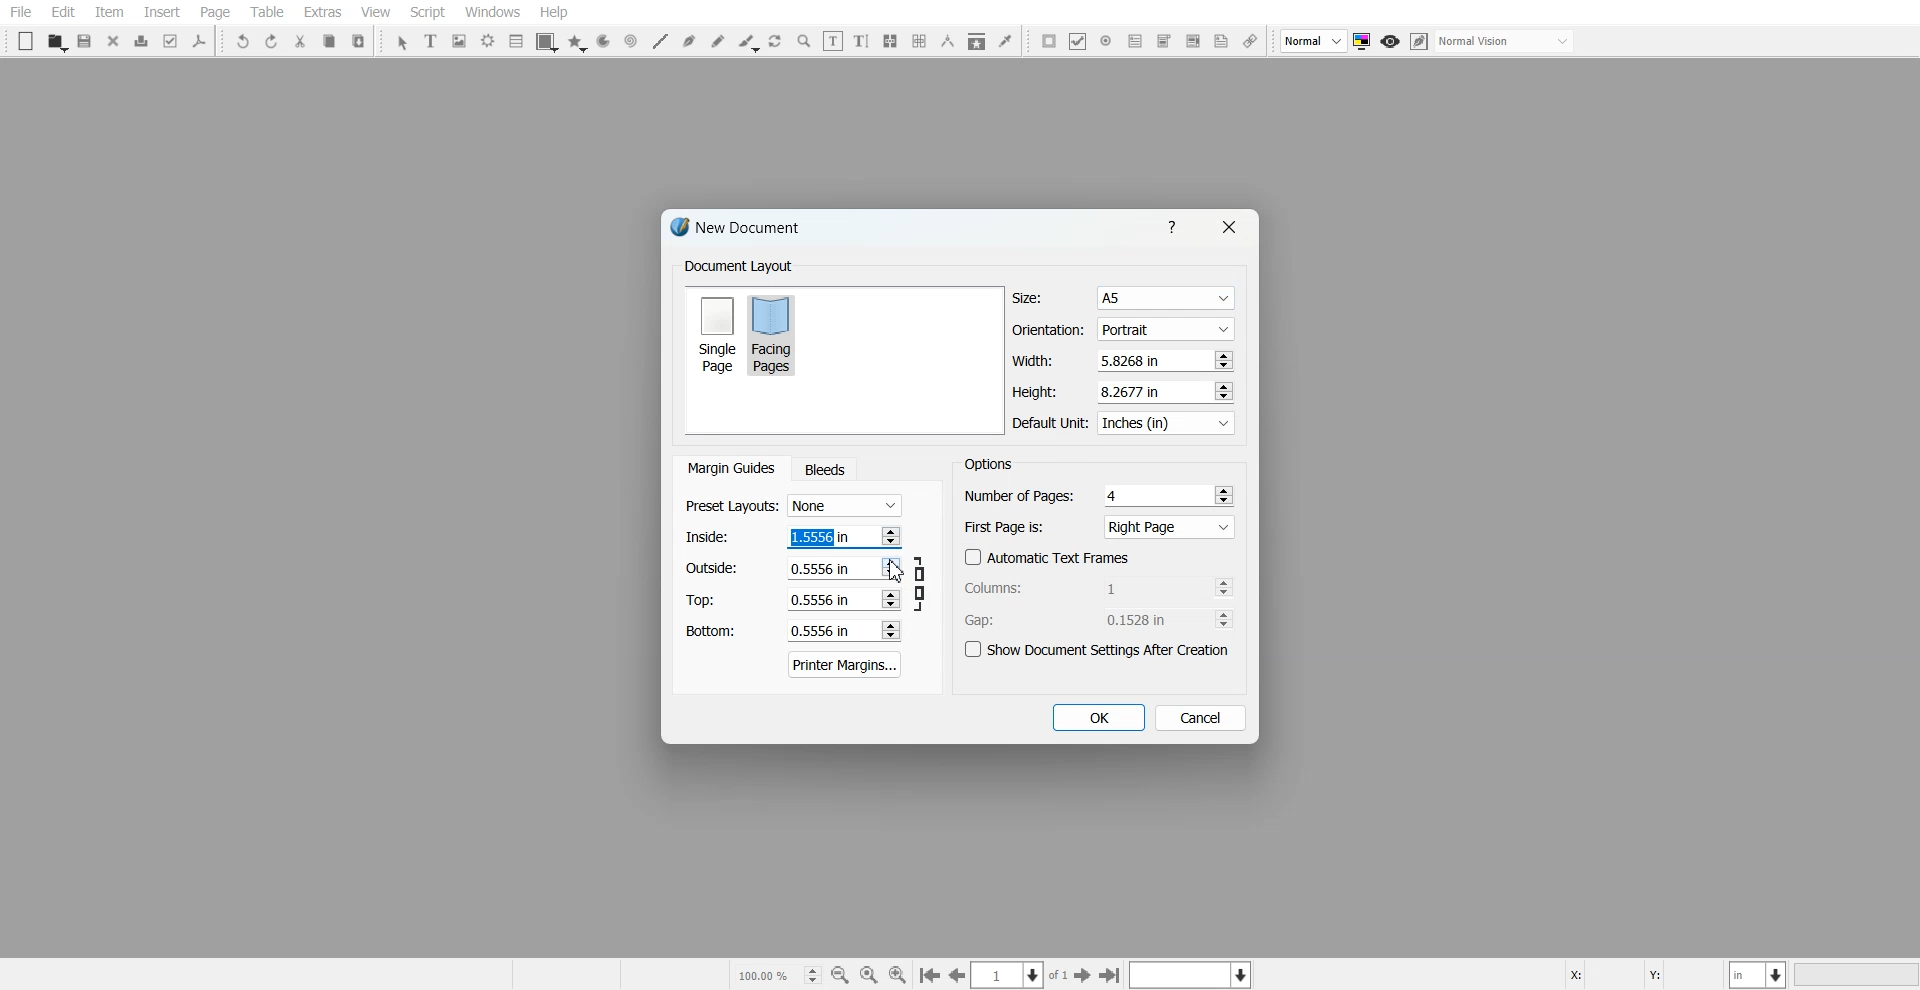 The image size is (1920, 990). I want to click on Left margin adjuster, so click(793, 536).